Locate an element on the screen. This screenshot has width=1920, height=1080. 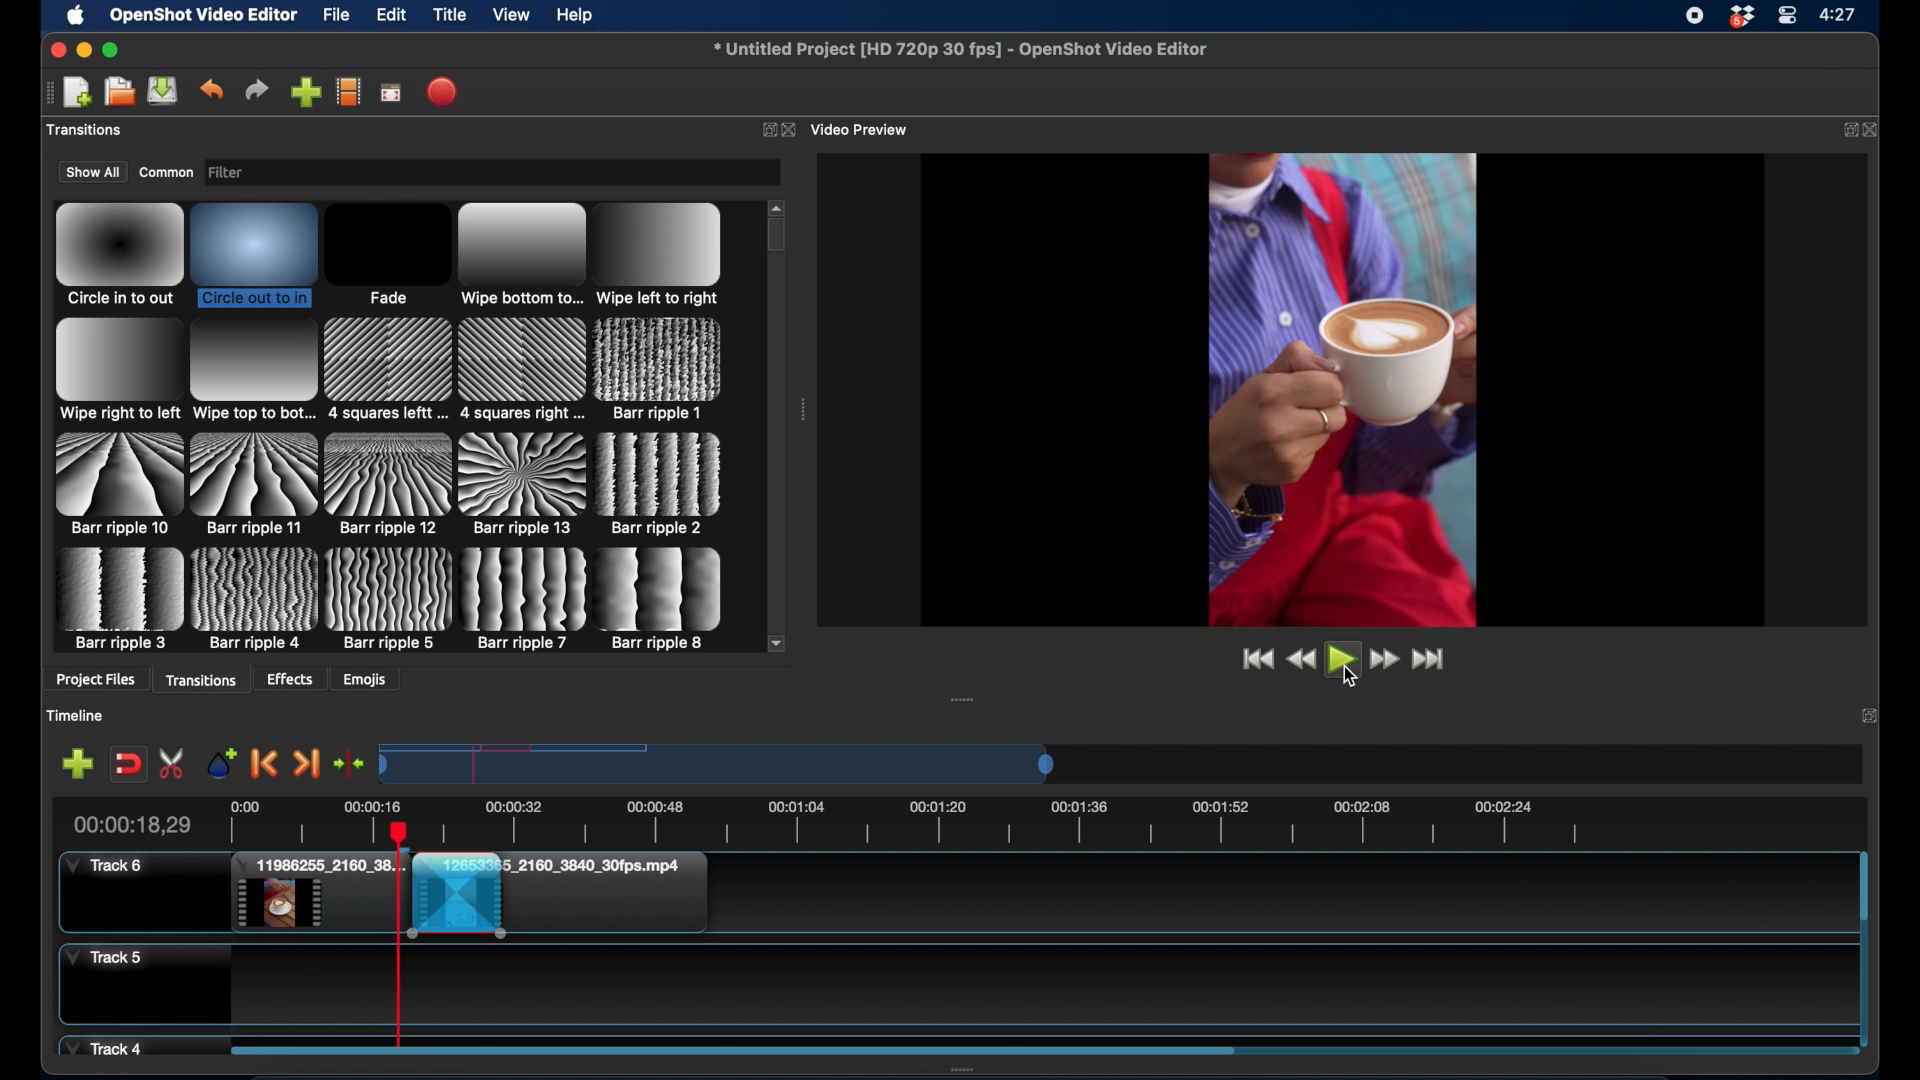
drag handle is located at coordinates (47, 91).